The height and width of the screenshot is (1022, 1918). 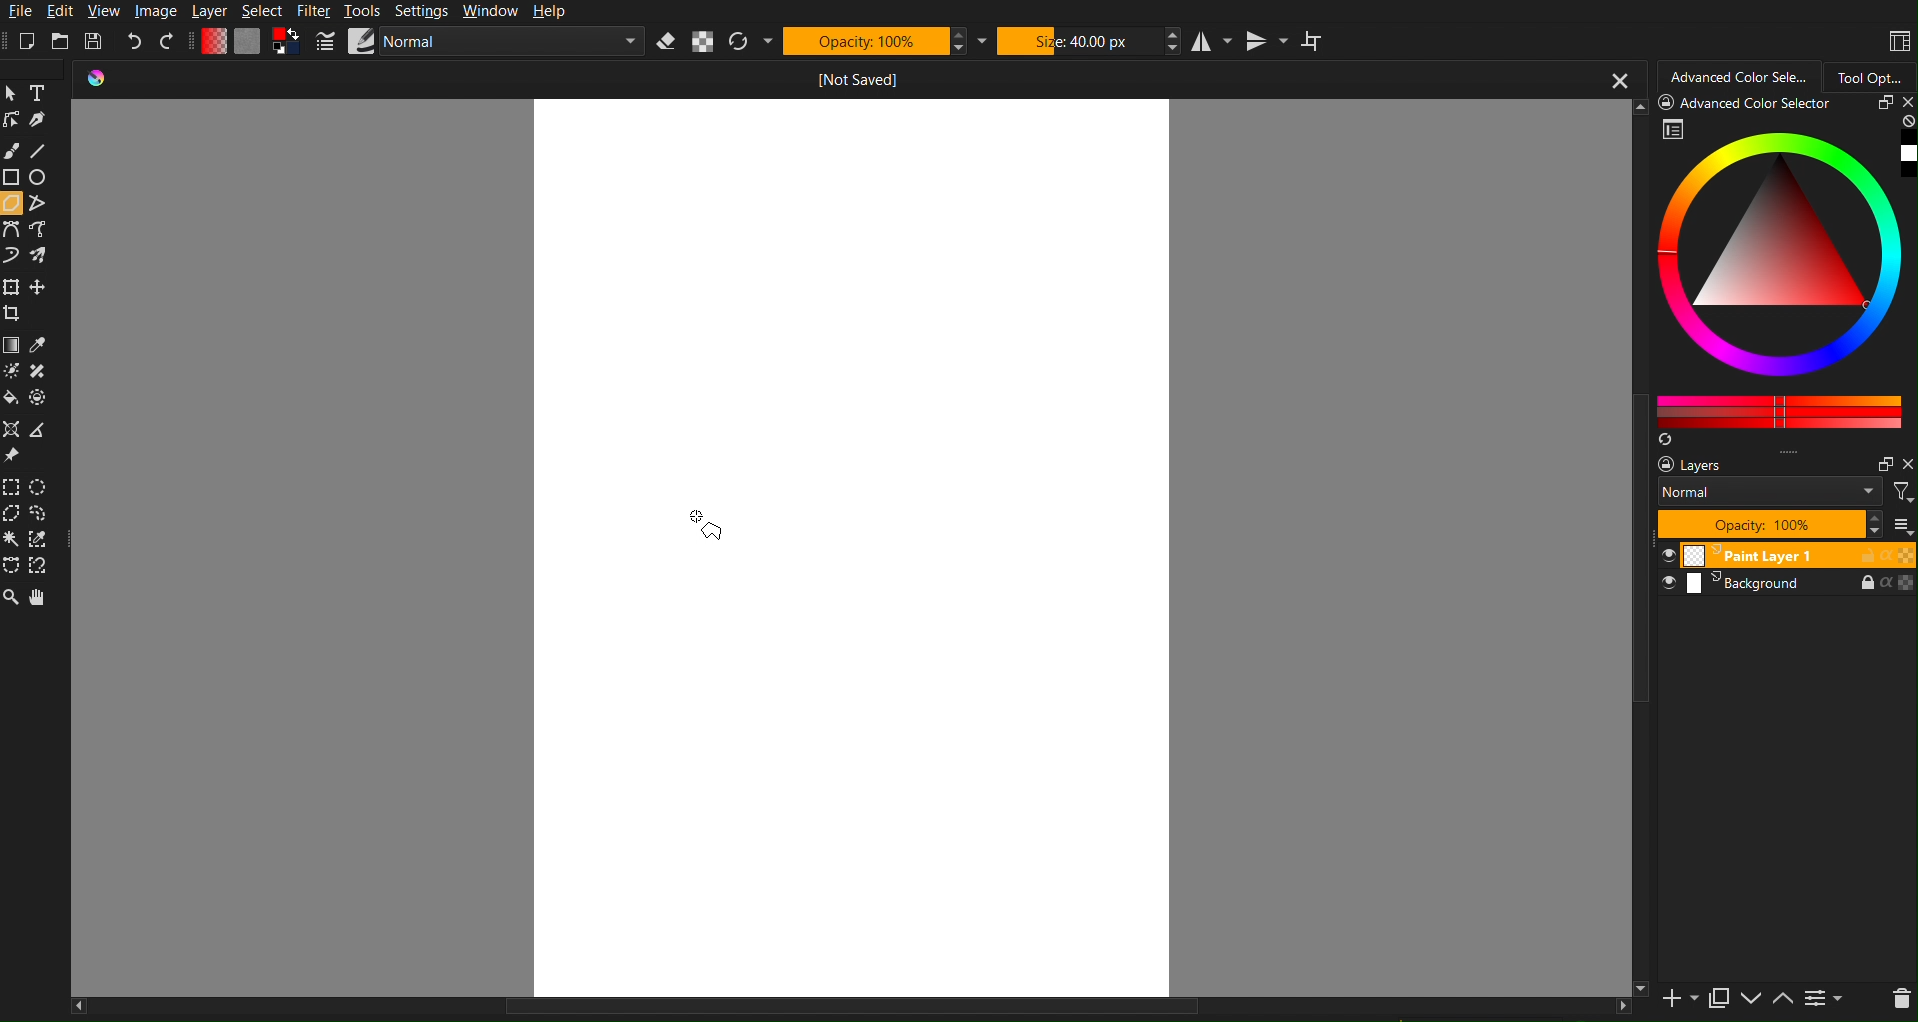 What do you see at coordinates (1681, 1001) in the screenshot?
I see `add a new layer` at bounding box center [1681, 1001].